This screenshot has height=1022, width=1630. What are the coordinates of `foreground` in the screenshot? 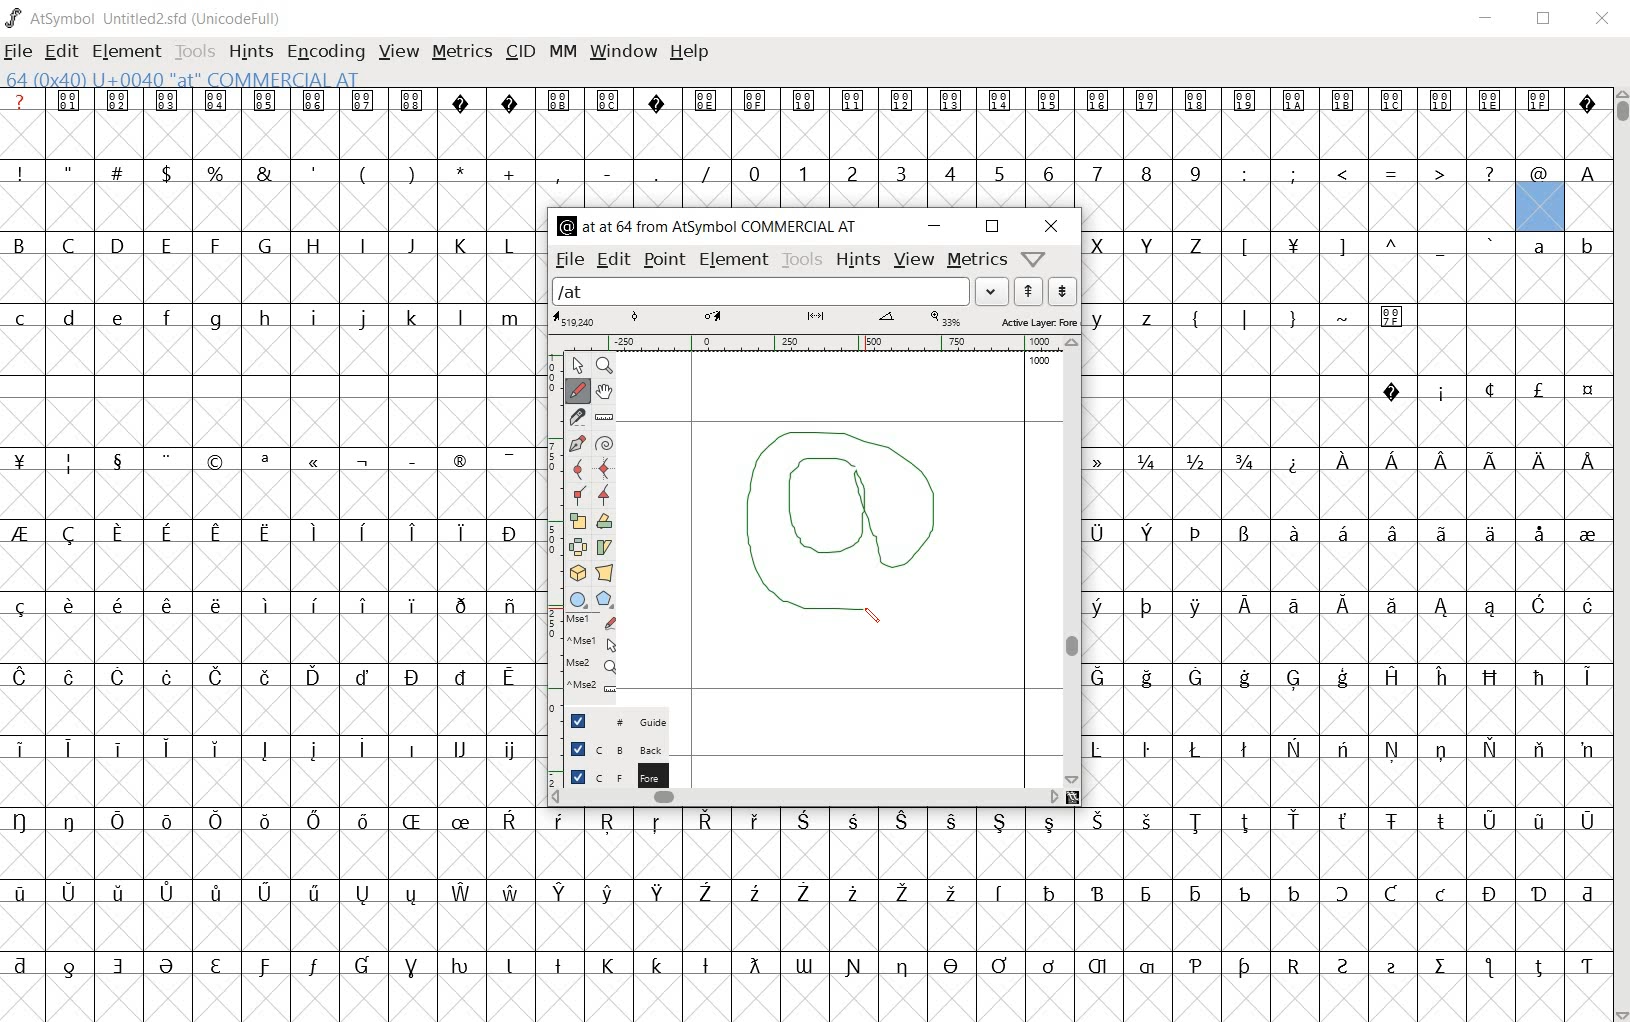 It's located at (635, 772).